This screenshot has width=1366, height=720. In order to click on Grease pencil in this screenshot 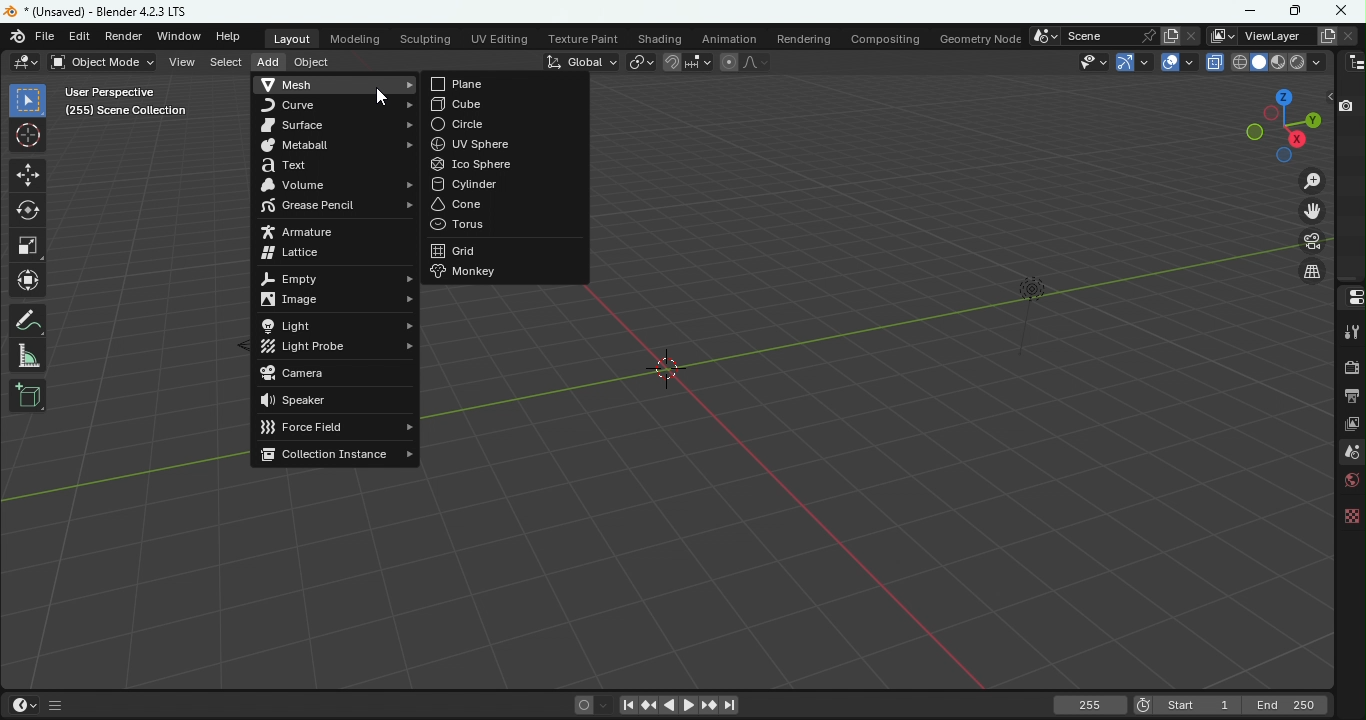, I will do `click(332, 209)`.